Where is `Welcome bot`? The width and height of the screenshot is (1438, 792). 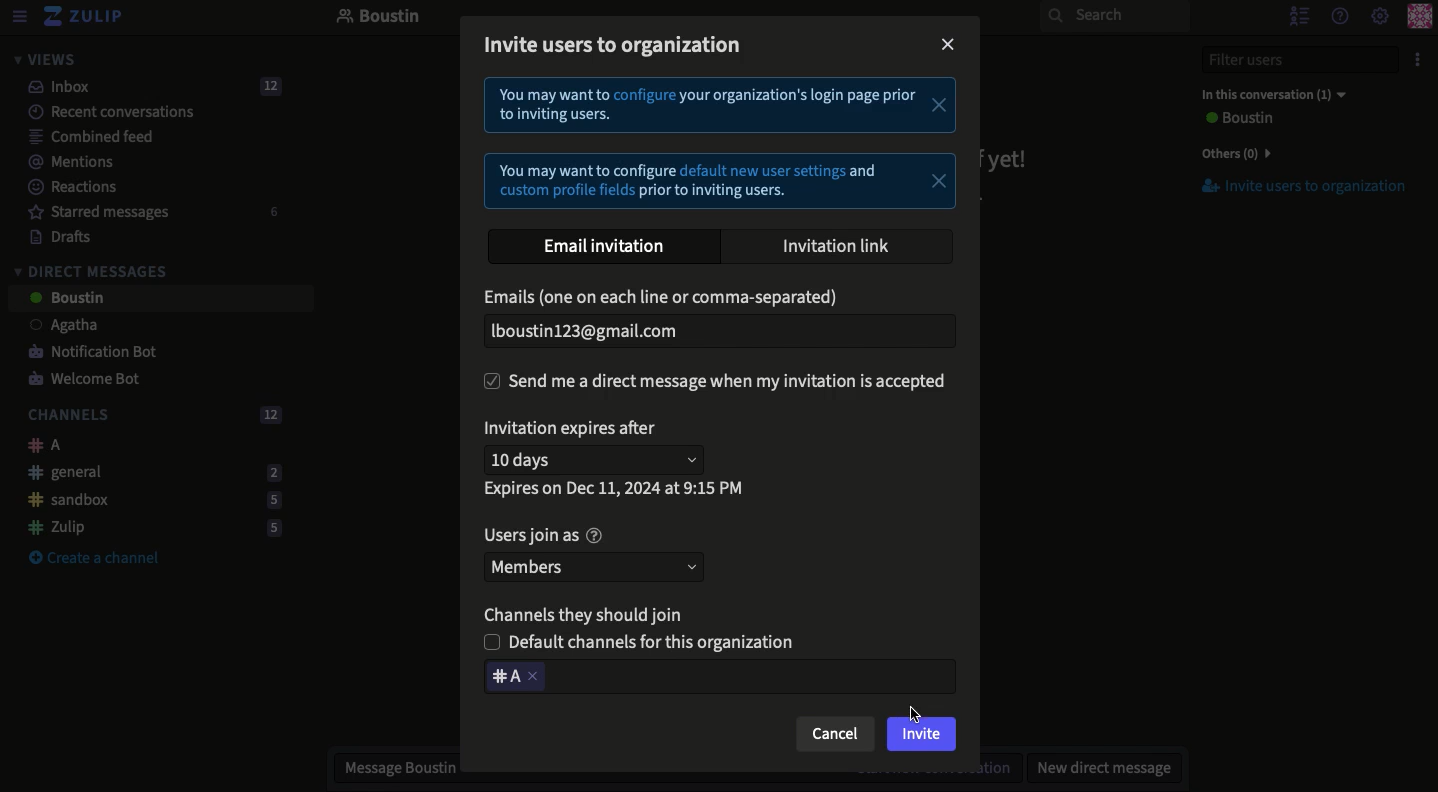 Welcome bot is located at coordinates (87, 380).